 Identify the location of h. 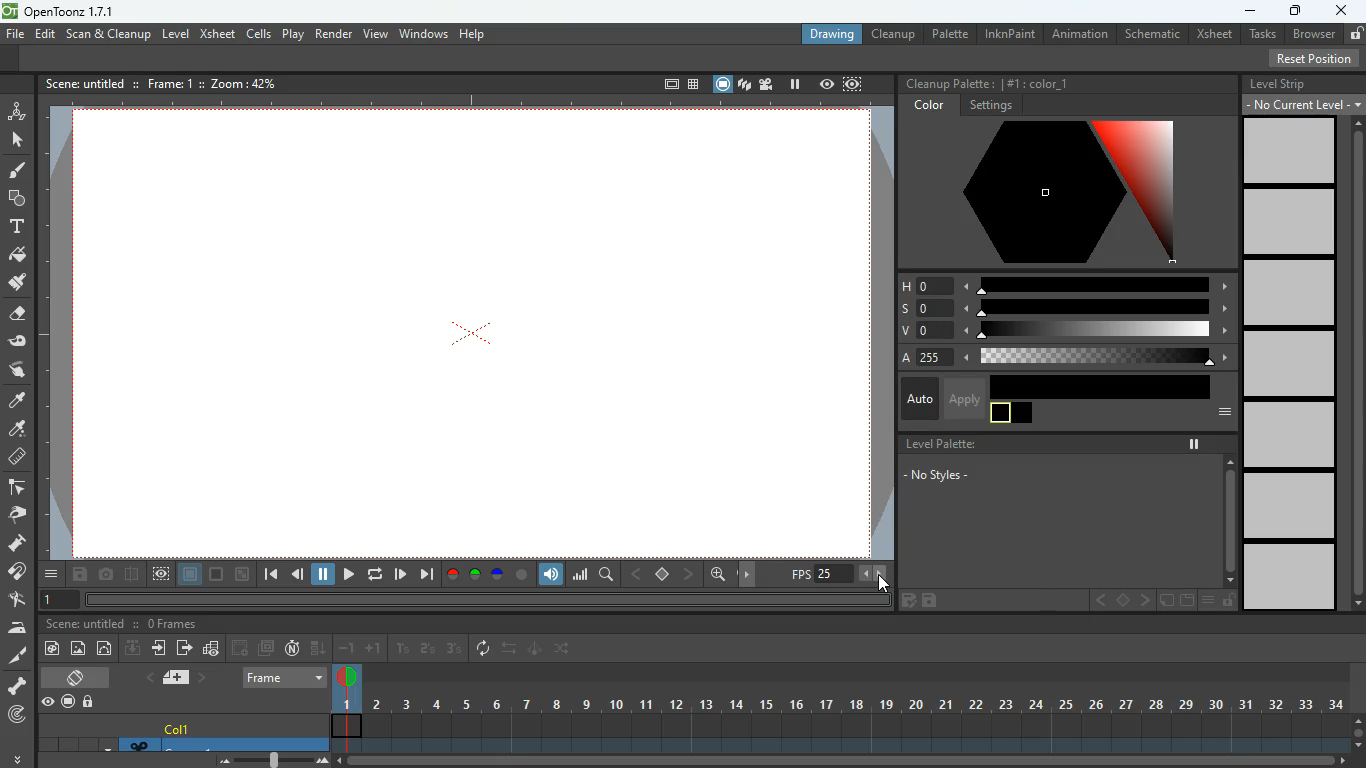
(1066, 287).